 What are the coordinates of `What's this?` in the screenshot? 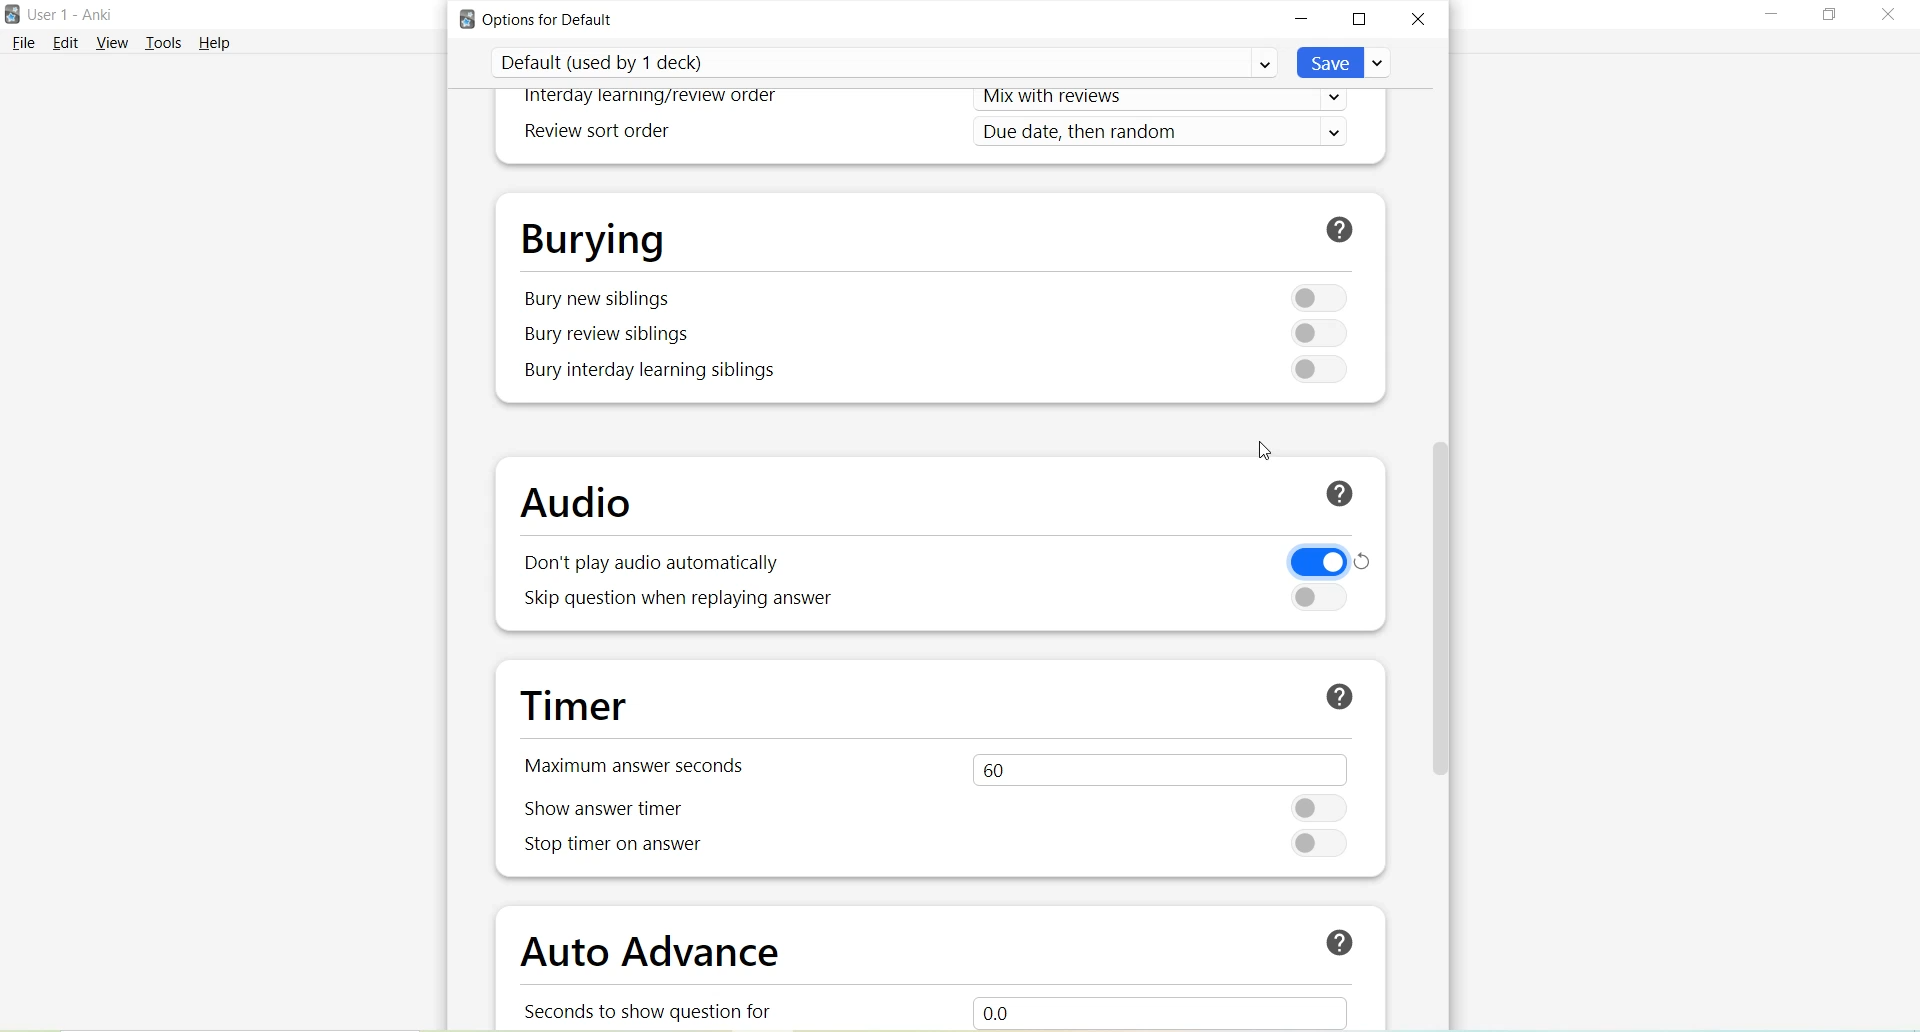 It's located at (1343, 228).